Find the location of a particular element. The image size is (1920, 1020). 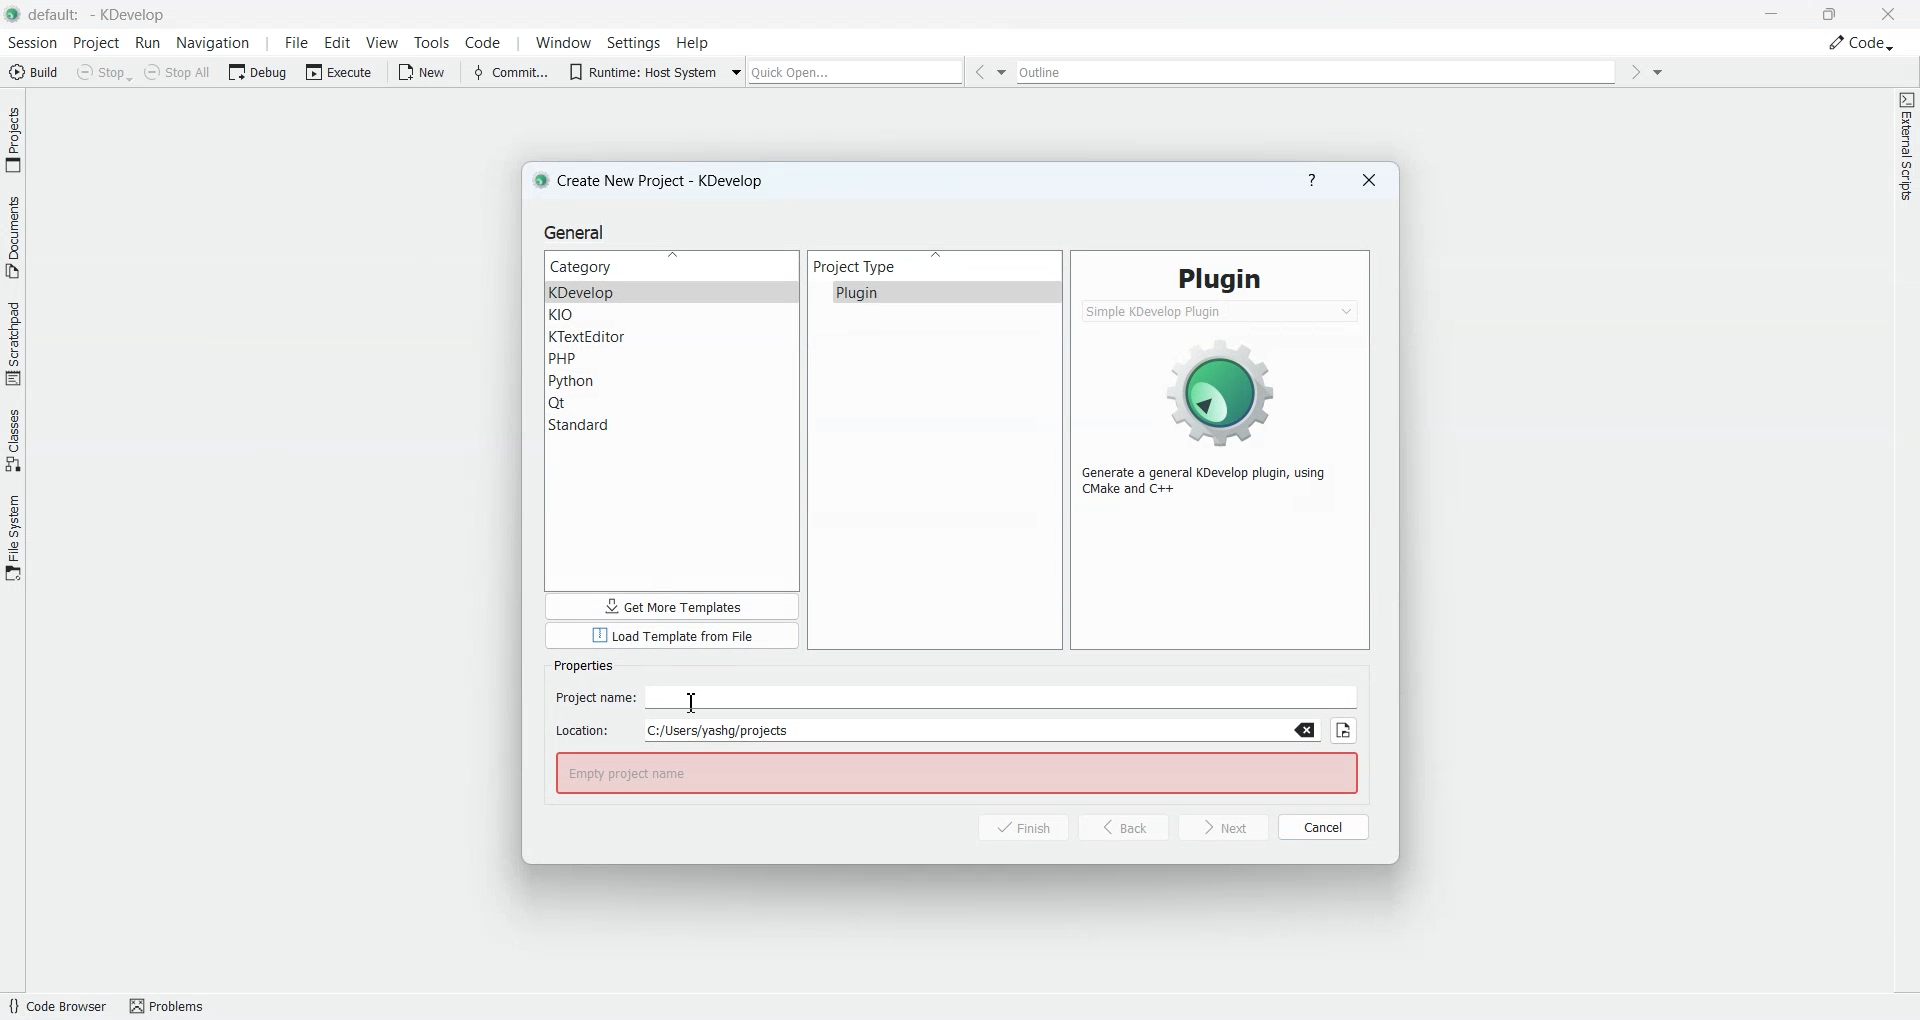

Classes is located at coordinates (14, 439).